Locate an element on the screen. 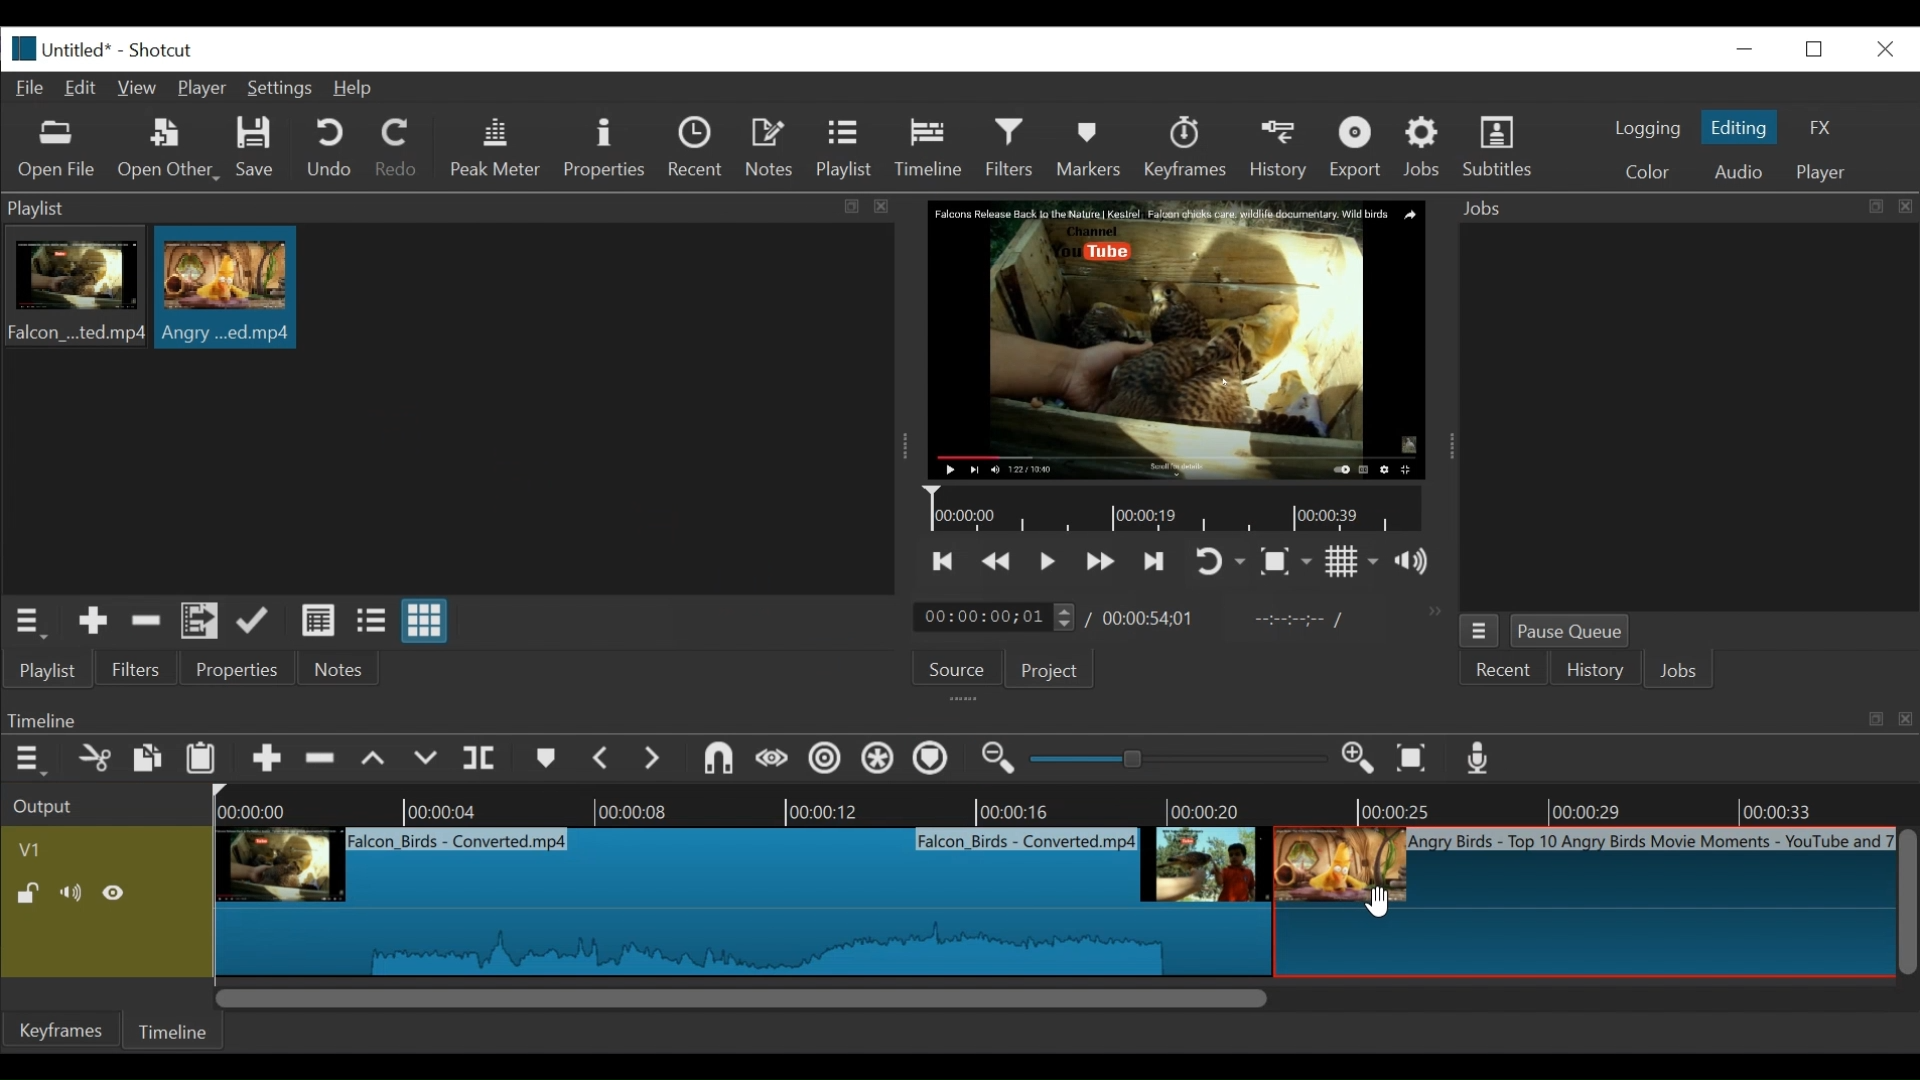 This screenshot has height=1080, width=1920. Timeline Panel is located at coordinates (957, 719).